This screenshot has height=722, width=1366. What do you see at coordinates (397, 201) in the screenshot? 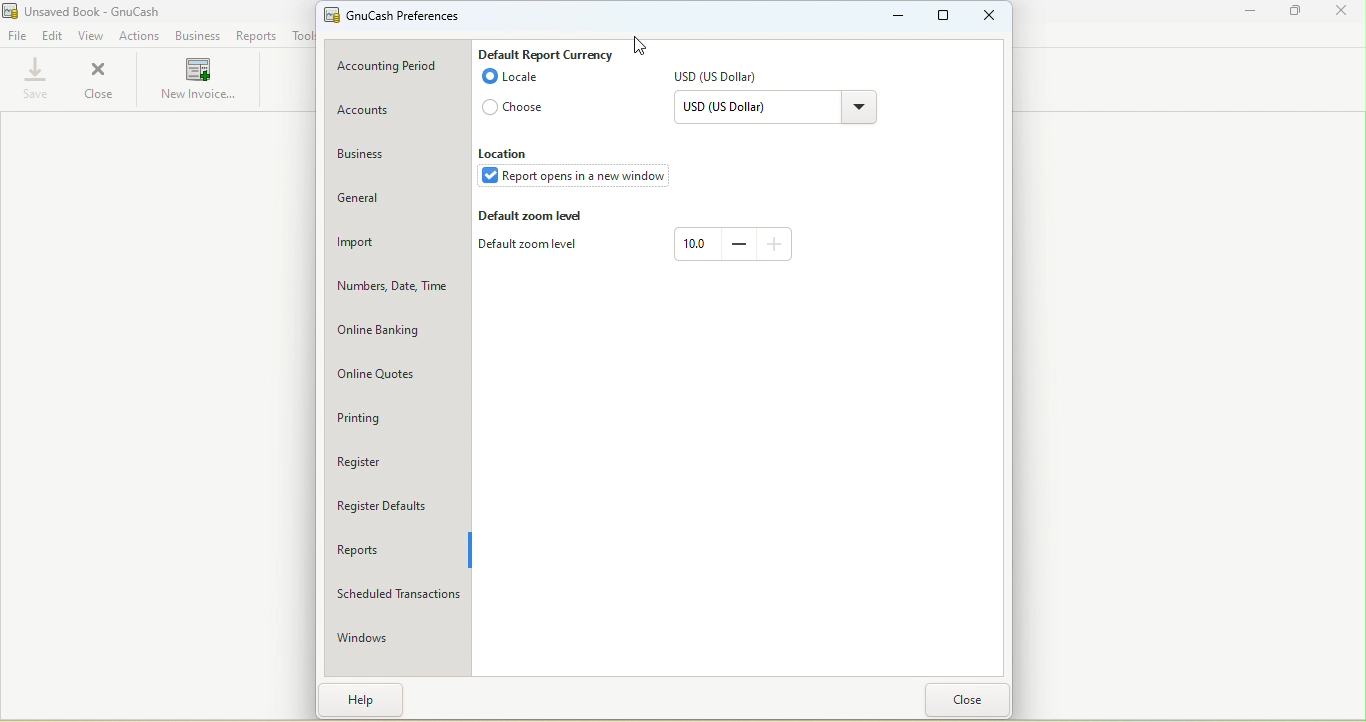
I see `General` at bounding box center [397, 201].